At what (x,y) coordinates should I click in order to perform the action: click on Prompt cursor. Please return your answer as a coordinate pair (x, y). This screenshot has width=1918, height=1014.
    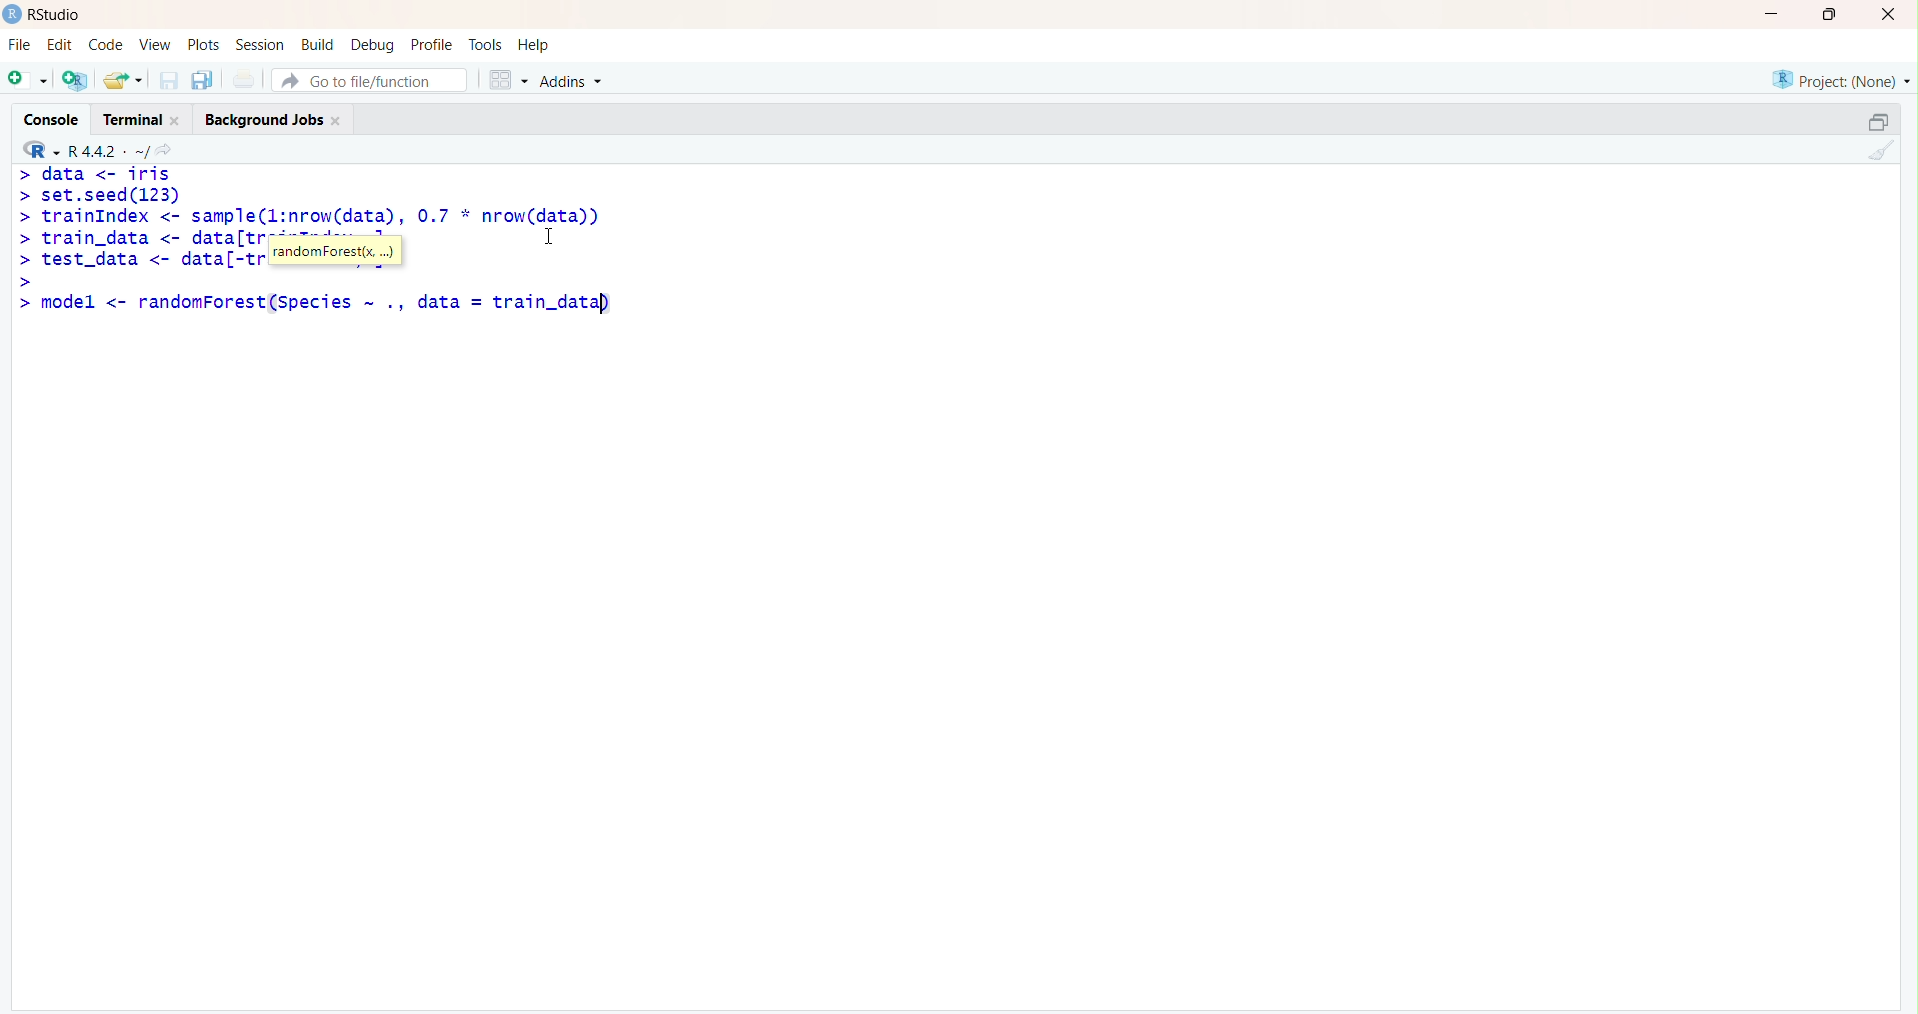
    Looking at the image, I should click on (22, 217).